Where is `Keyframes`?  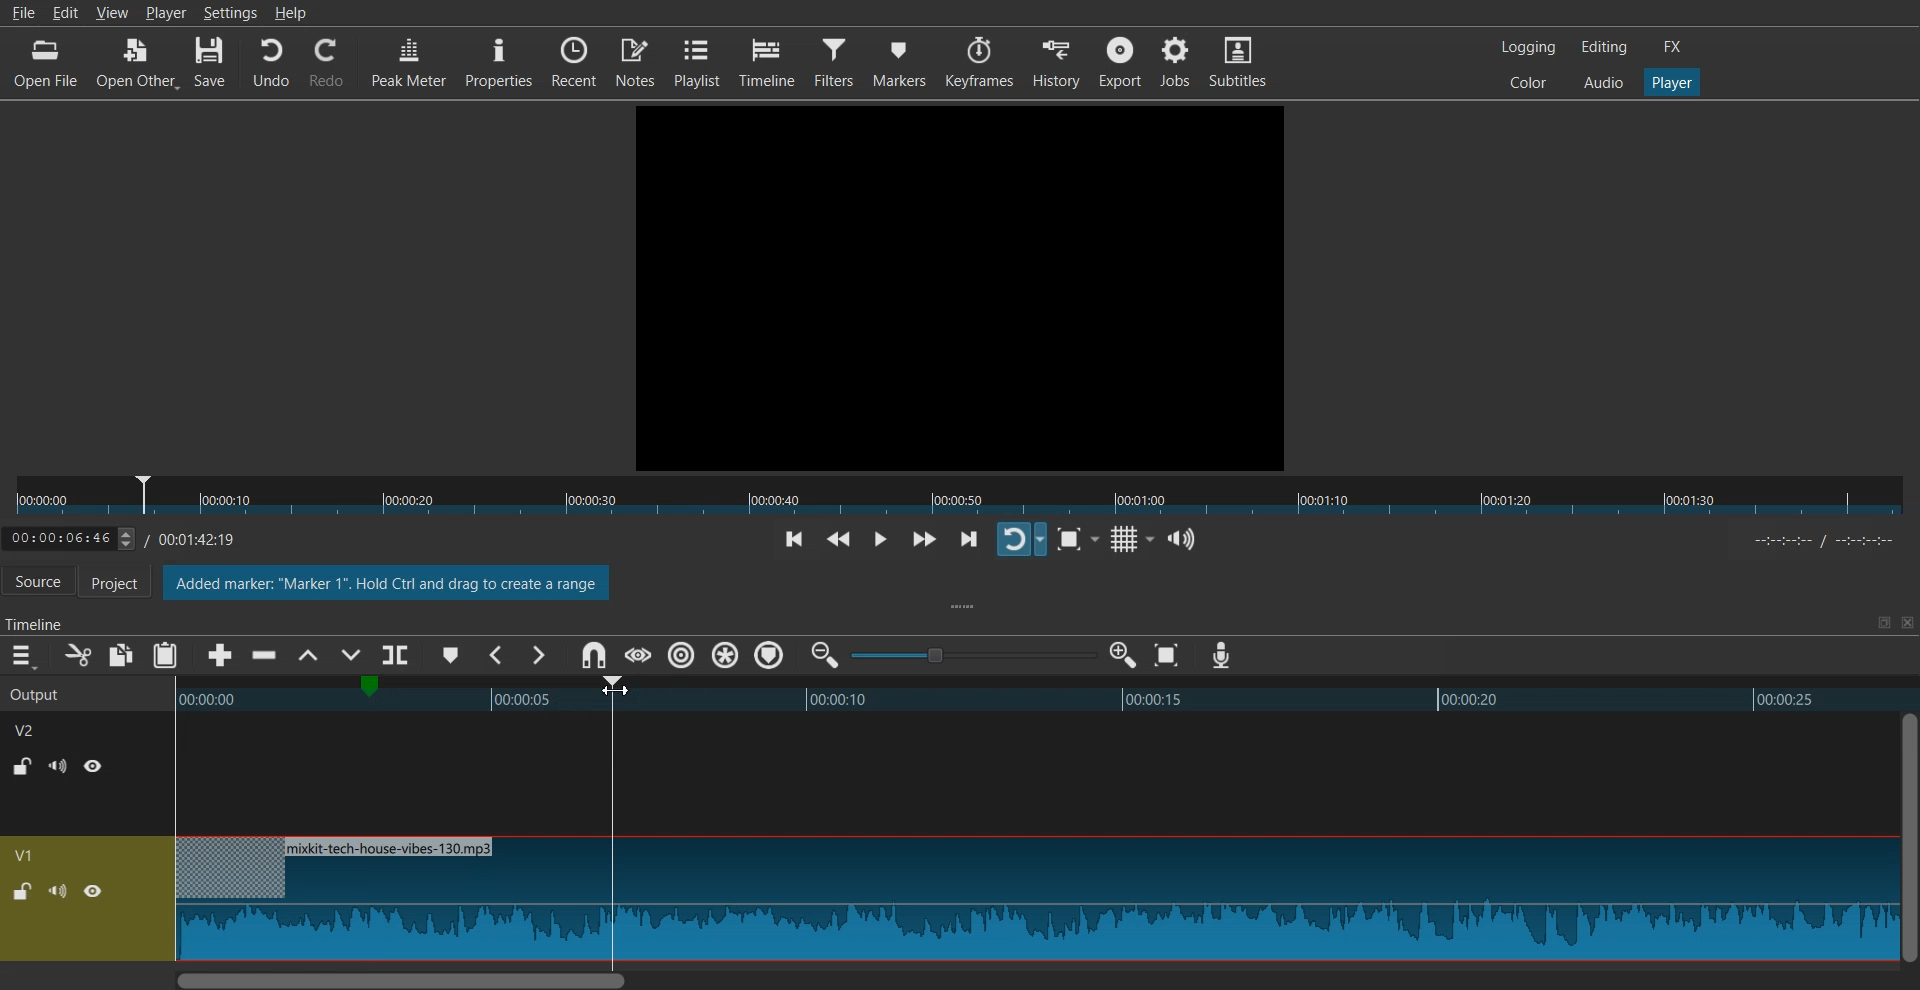 Keyframes is located at coordinates (980, 62).